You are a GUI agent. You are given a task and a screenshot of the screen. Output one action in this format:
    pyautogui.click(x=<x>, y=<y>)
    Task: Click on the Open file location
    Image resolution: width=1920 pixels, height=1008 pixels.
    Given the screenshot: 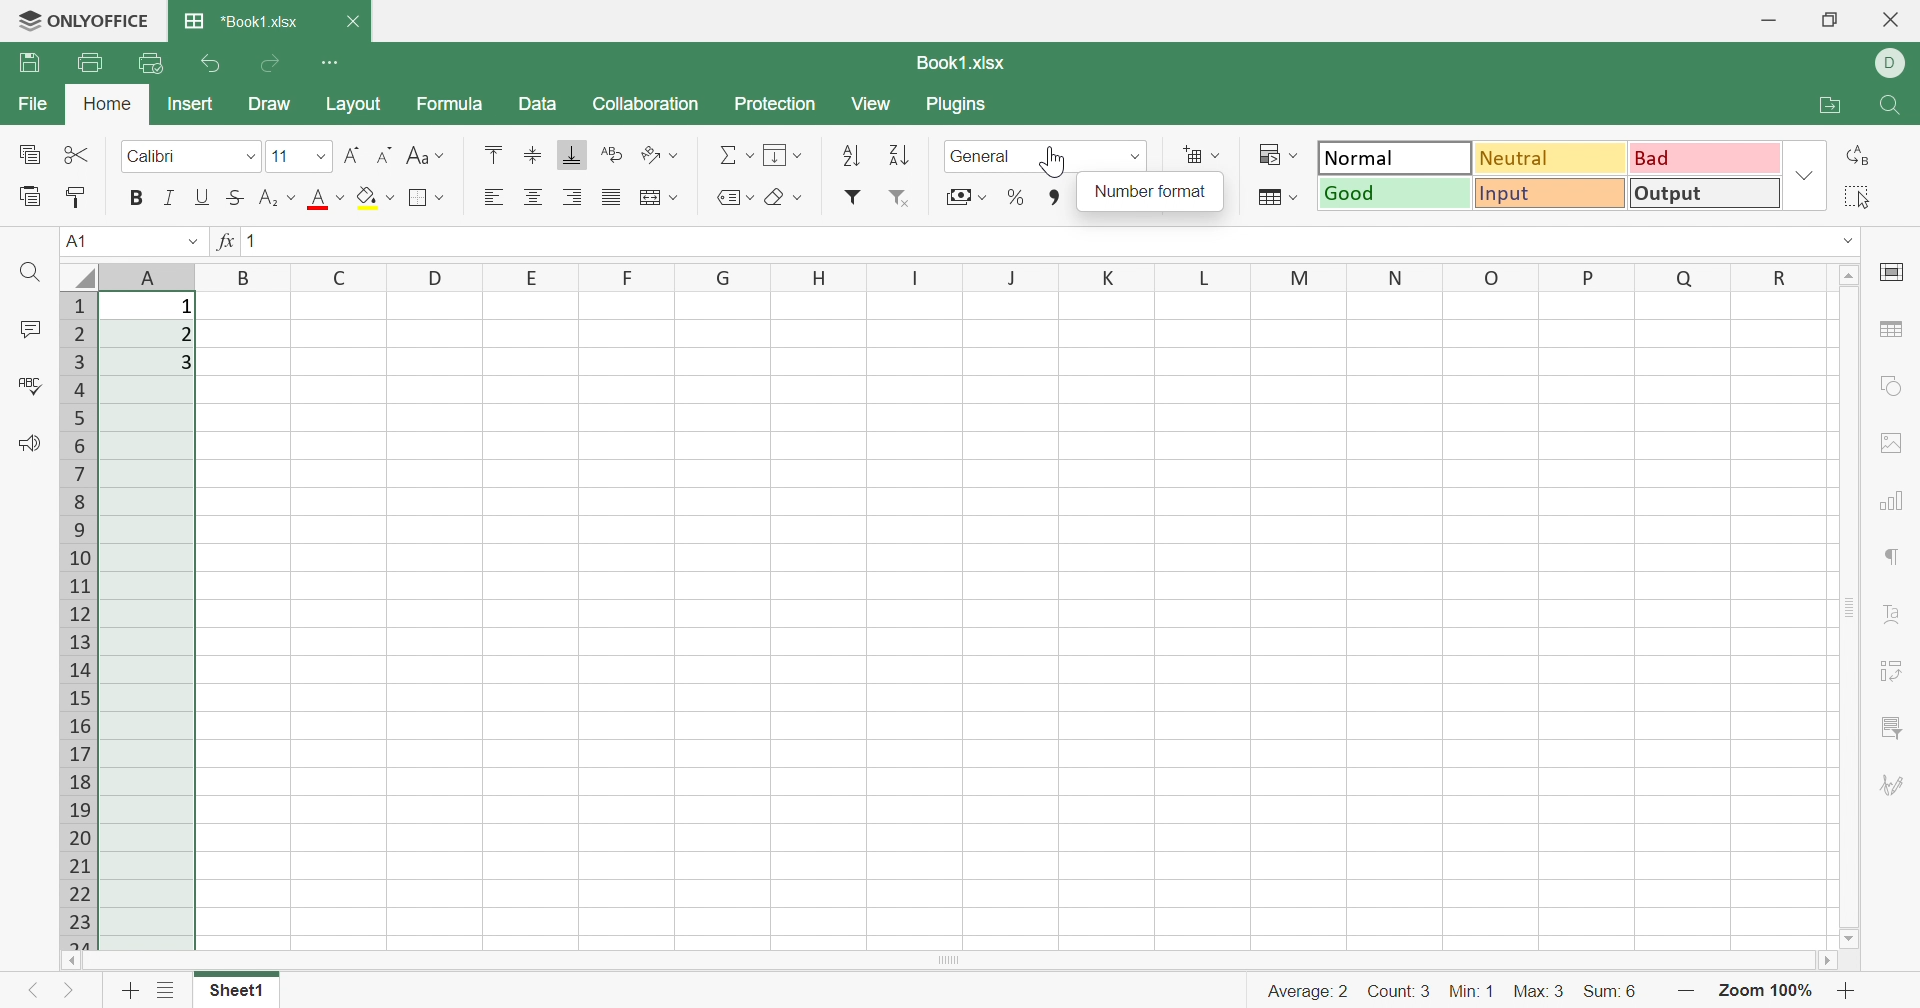 What is the action you would take?
    pyautogui.click(x=1830, y=104)
    